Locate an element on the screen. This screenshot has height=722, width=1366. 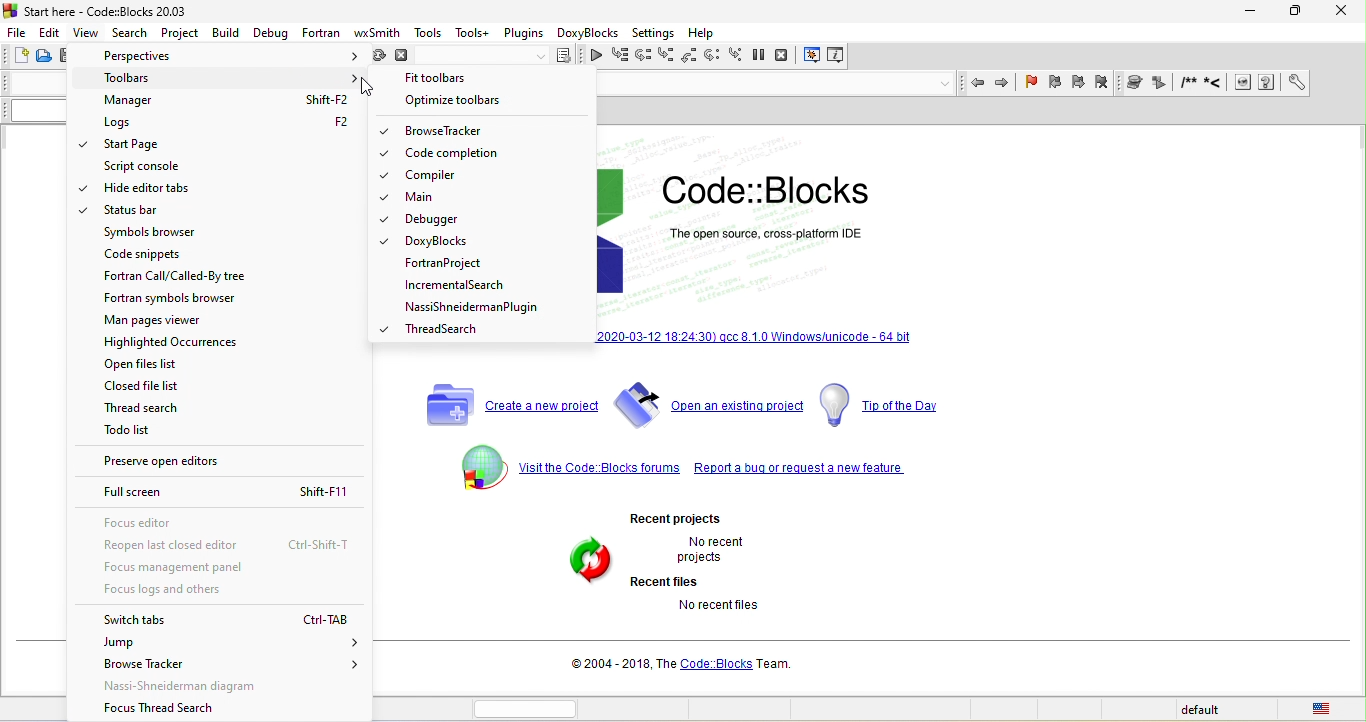
highlighted occurrences is located at coordinates (173, 344).